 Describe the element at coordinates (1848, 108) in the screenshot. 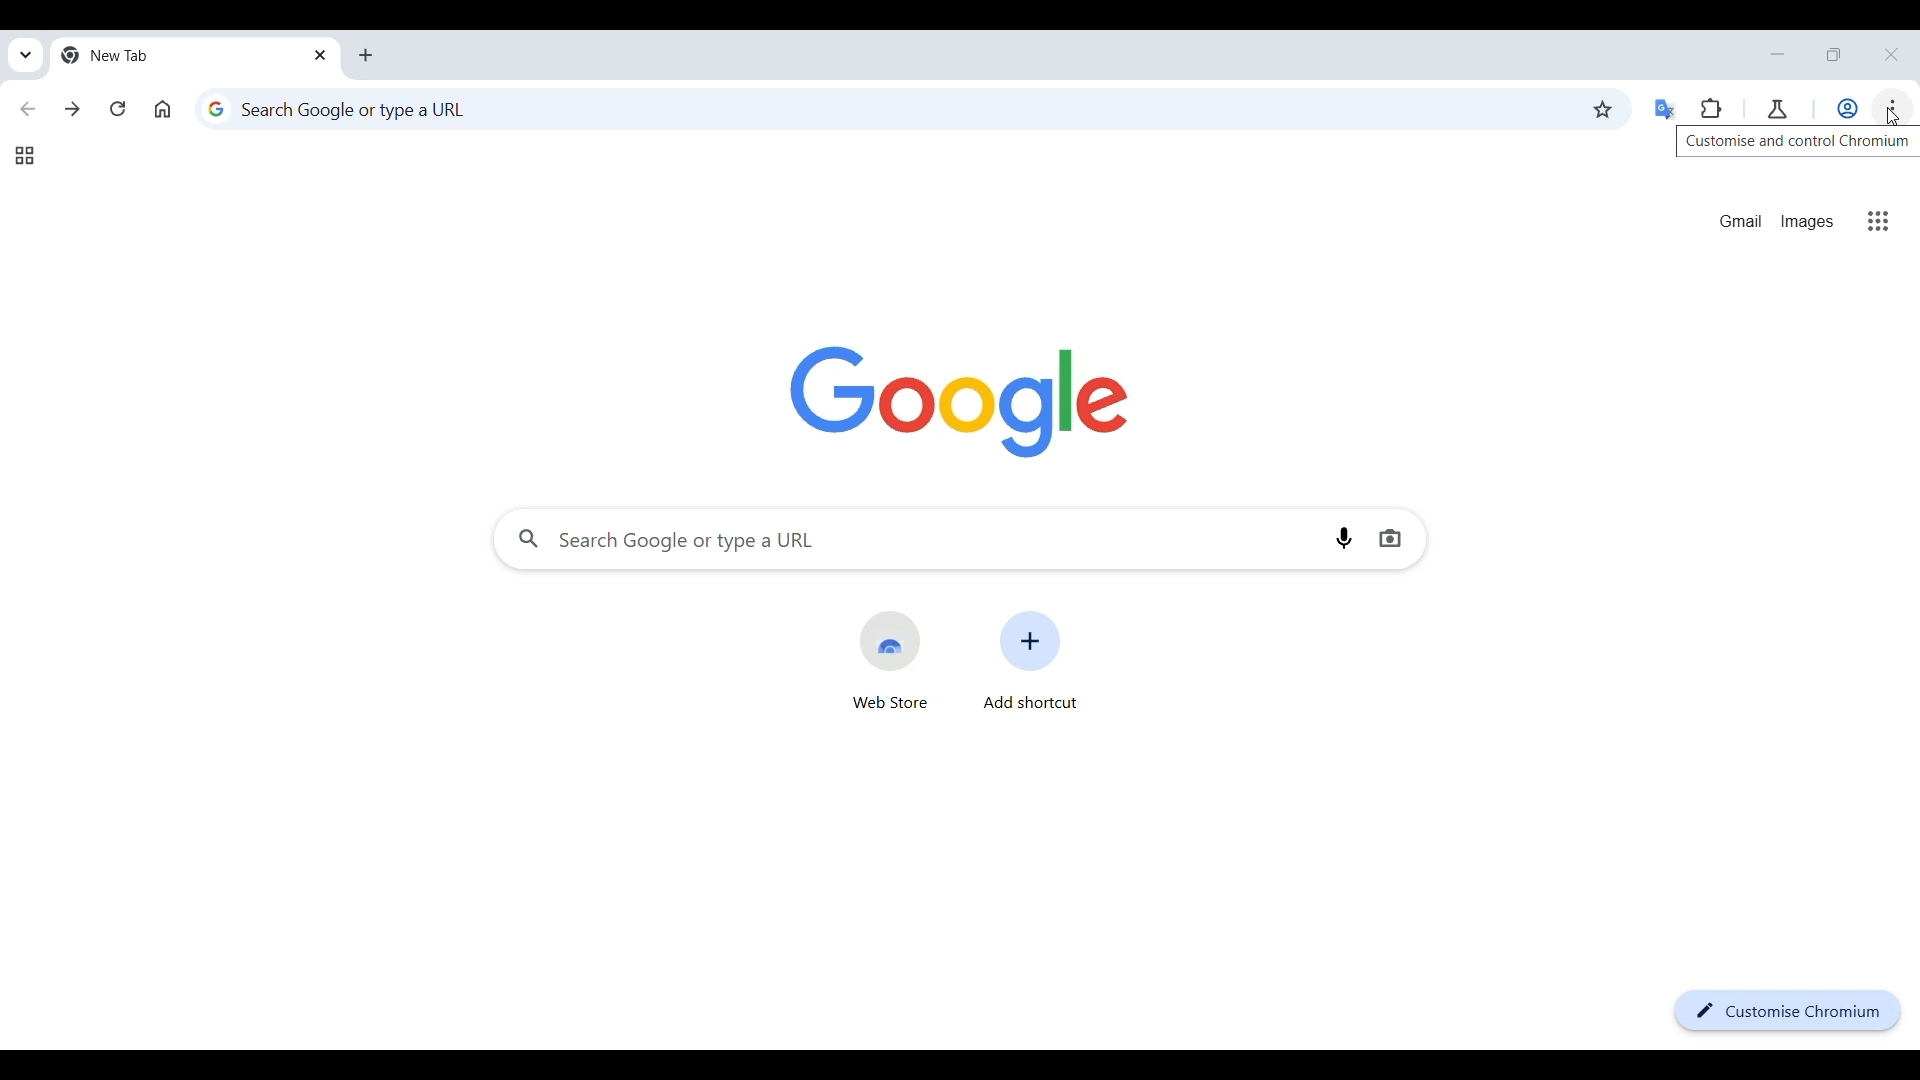

I see `Work` at that location.